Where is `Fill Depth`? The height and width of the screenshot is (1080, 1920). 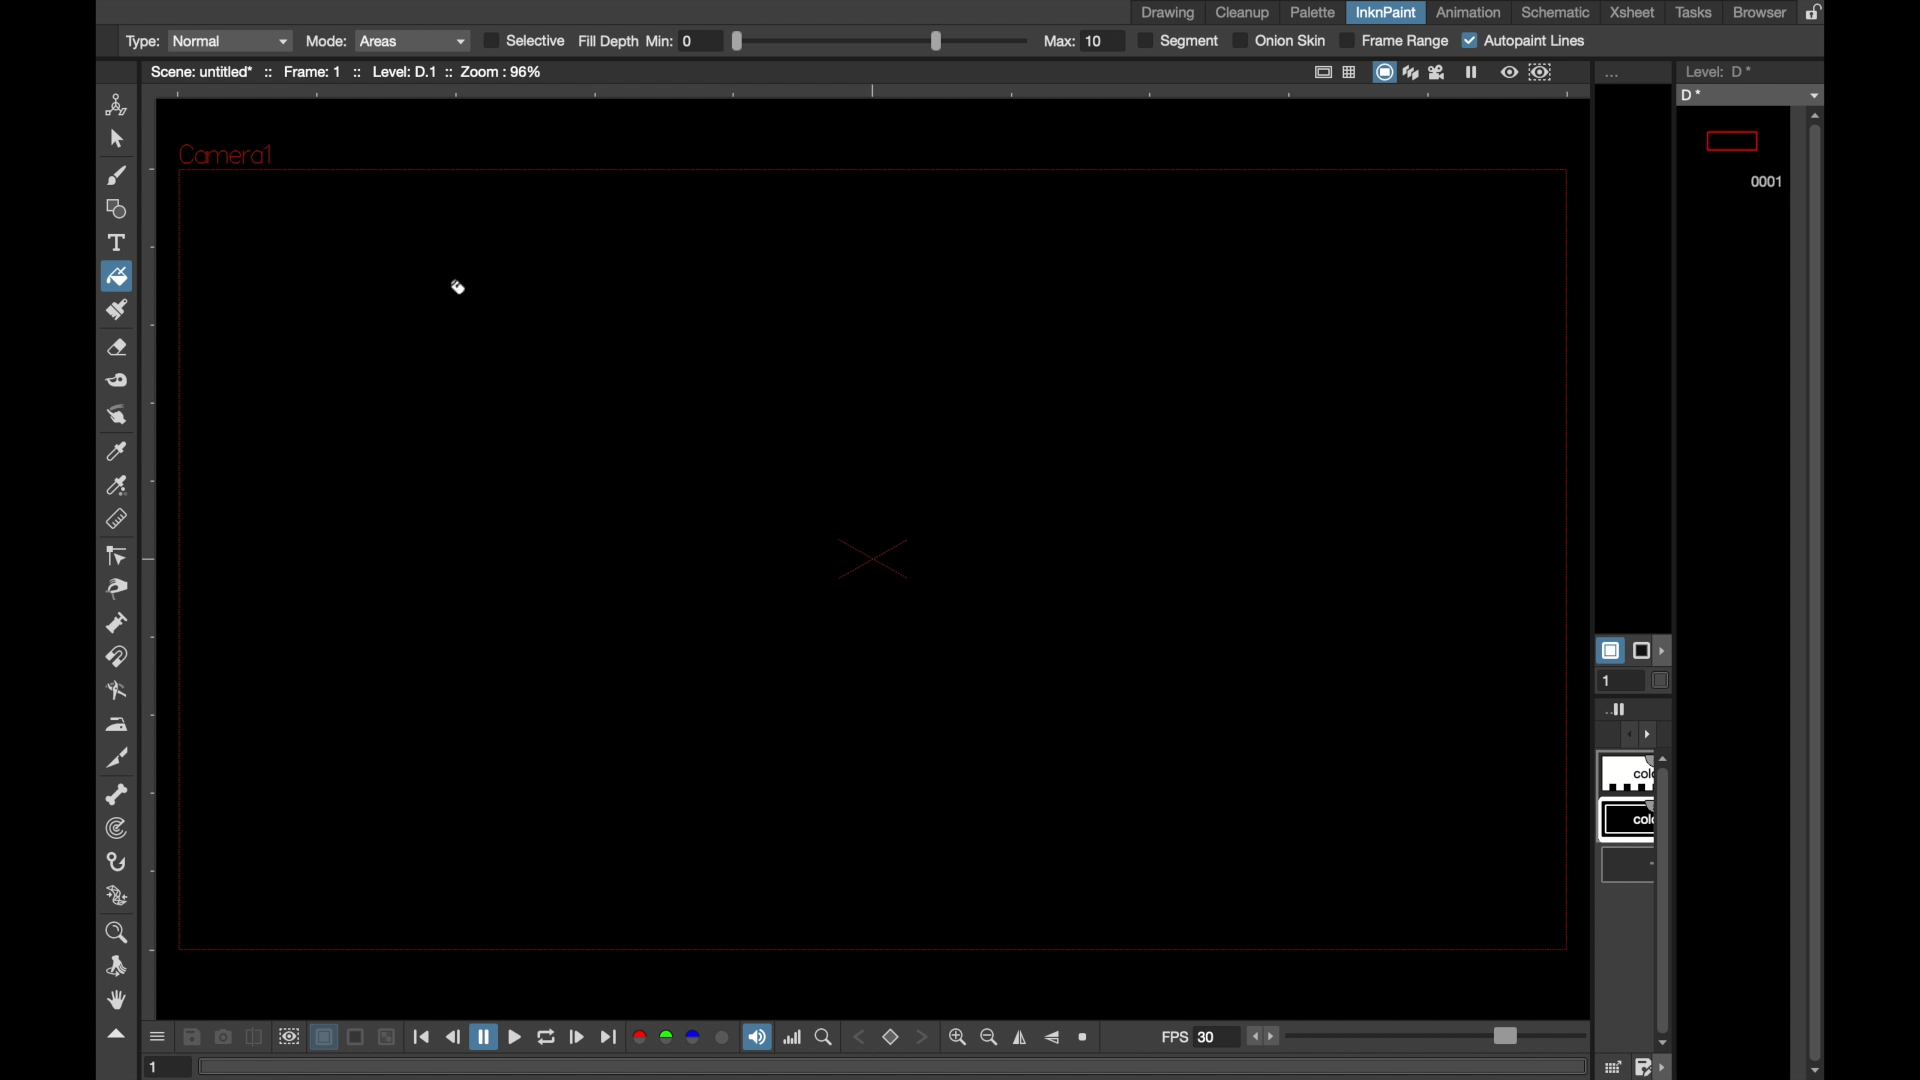 Fill Depth is located at coordinates (609, 42).